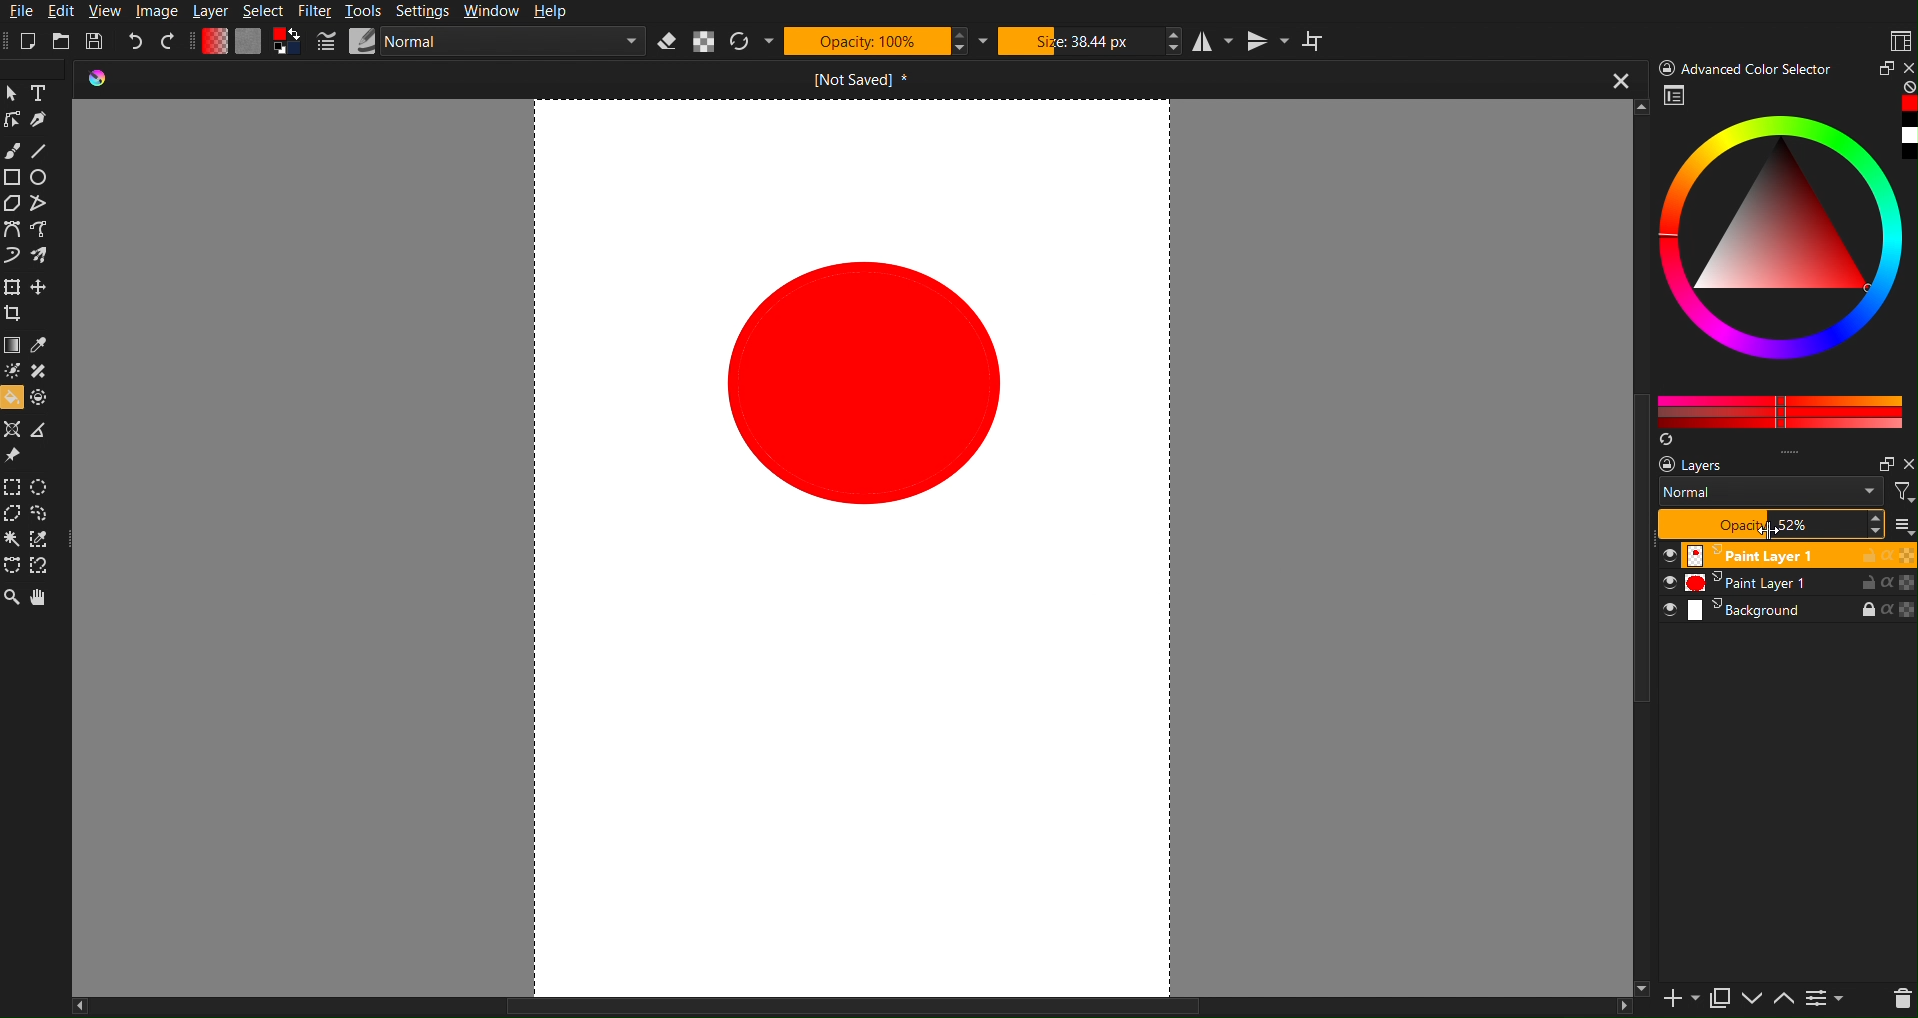  I want to click on Close , so click(1906, 466).